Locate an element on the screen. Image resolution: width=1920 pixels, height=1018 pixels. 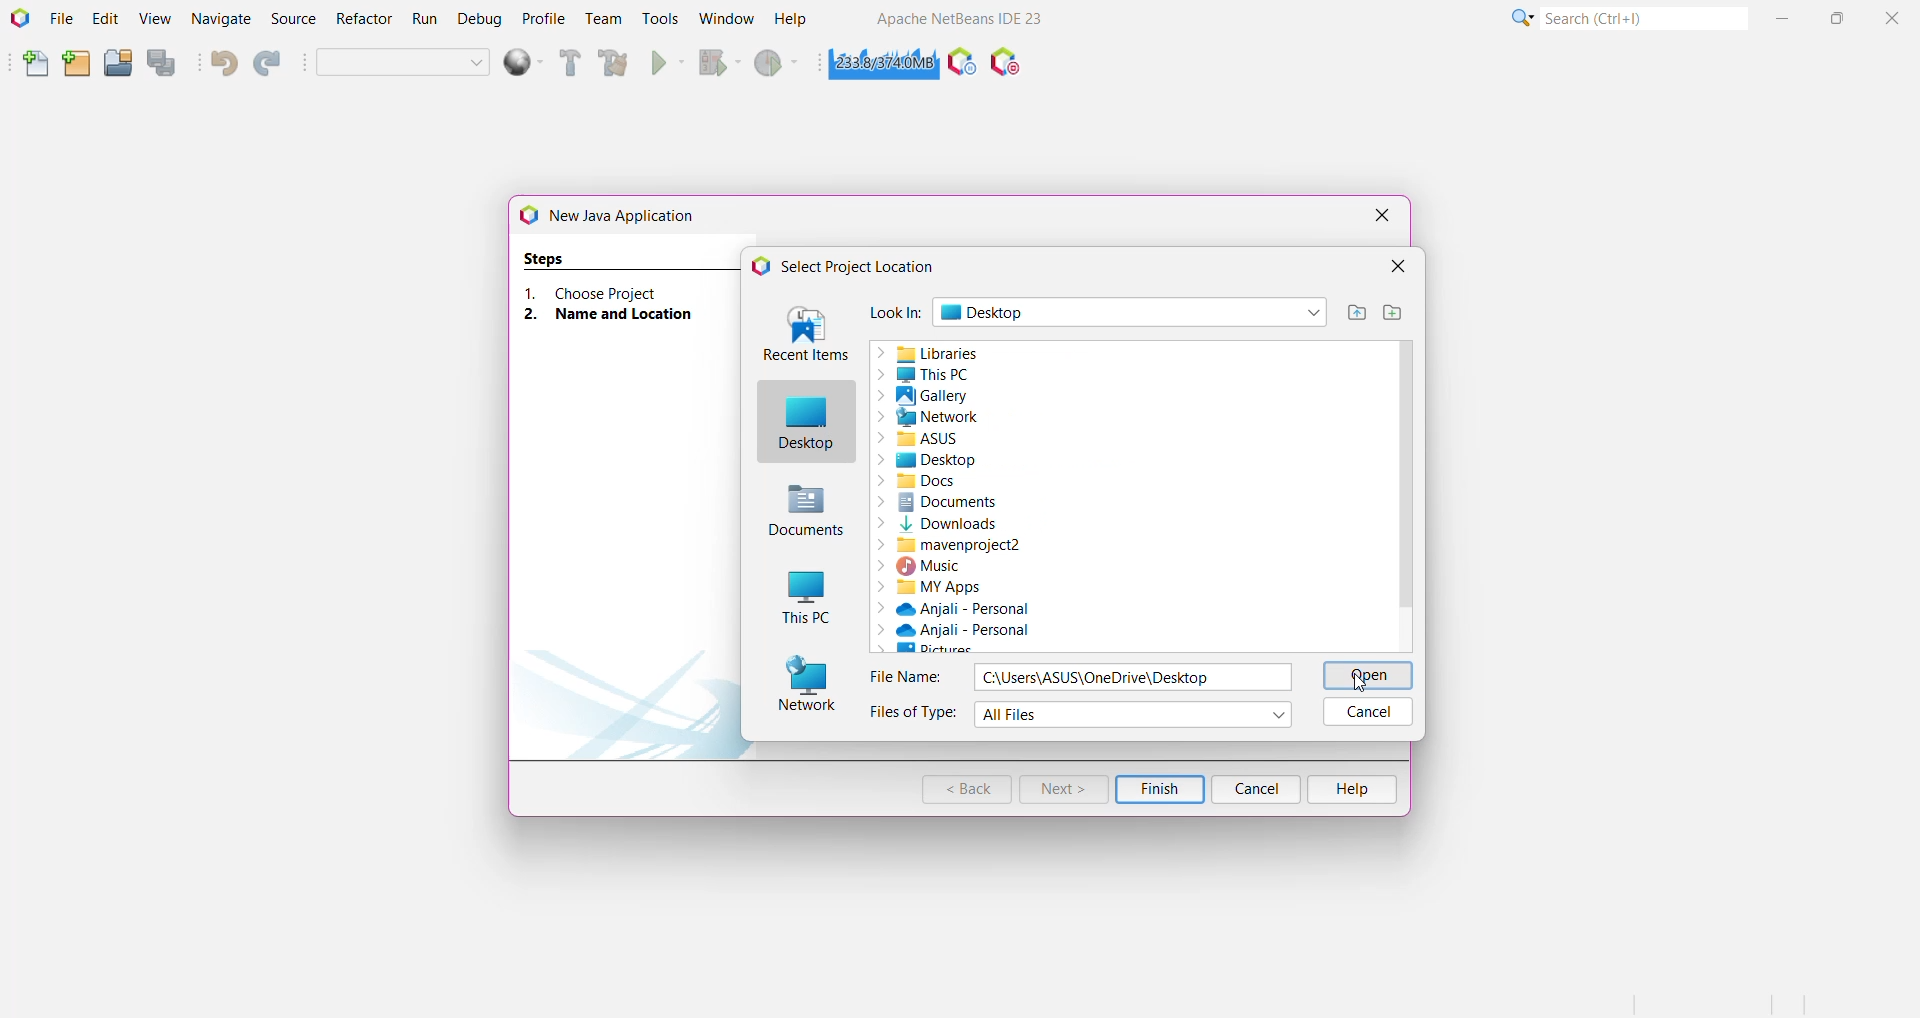
Desktop is located at coordinates (1005, 460).